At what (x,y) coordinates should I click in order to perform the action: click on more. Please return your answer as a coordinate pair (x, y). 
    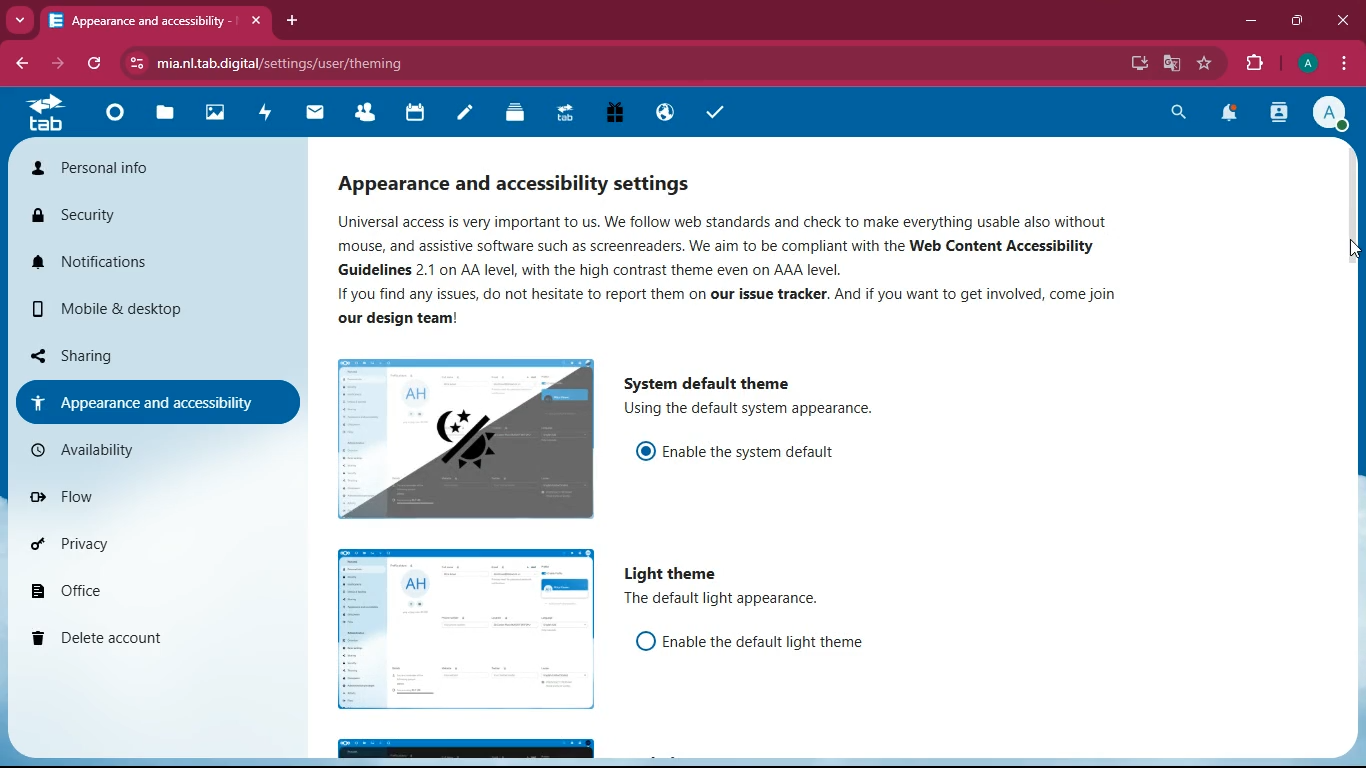
    Looking at the image, I should click on (19, 19).